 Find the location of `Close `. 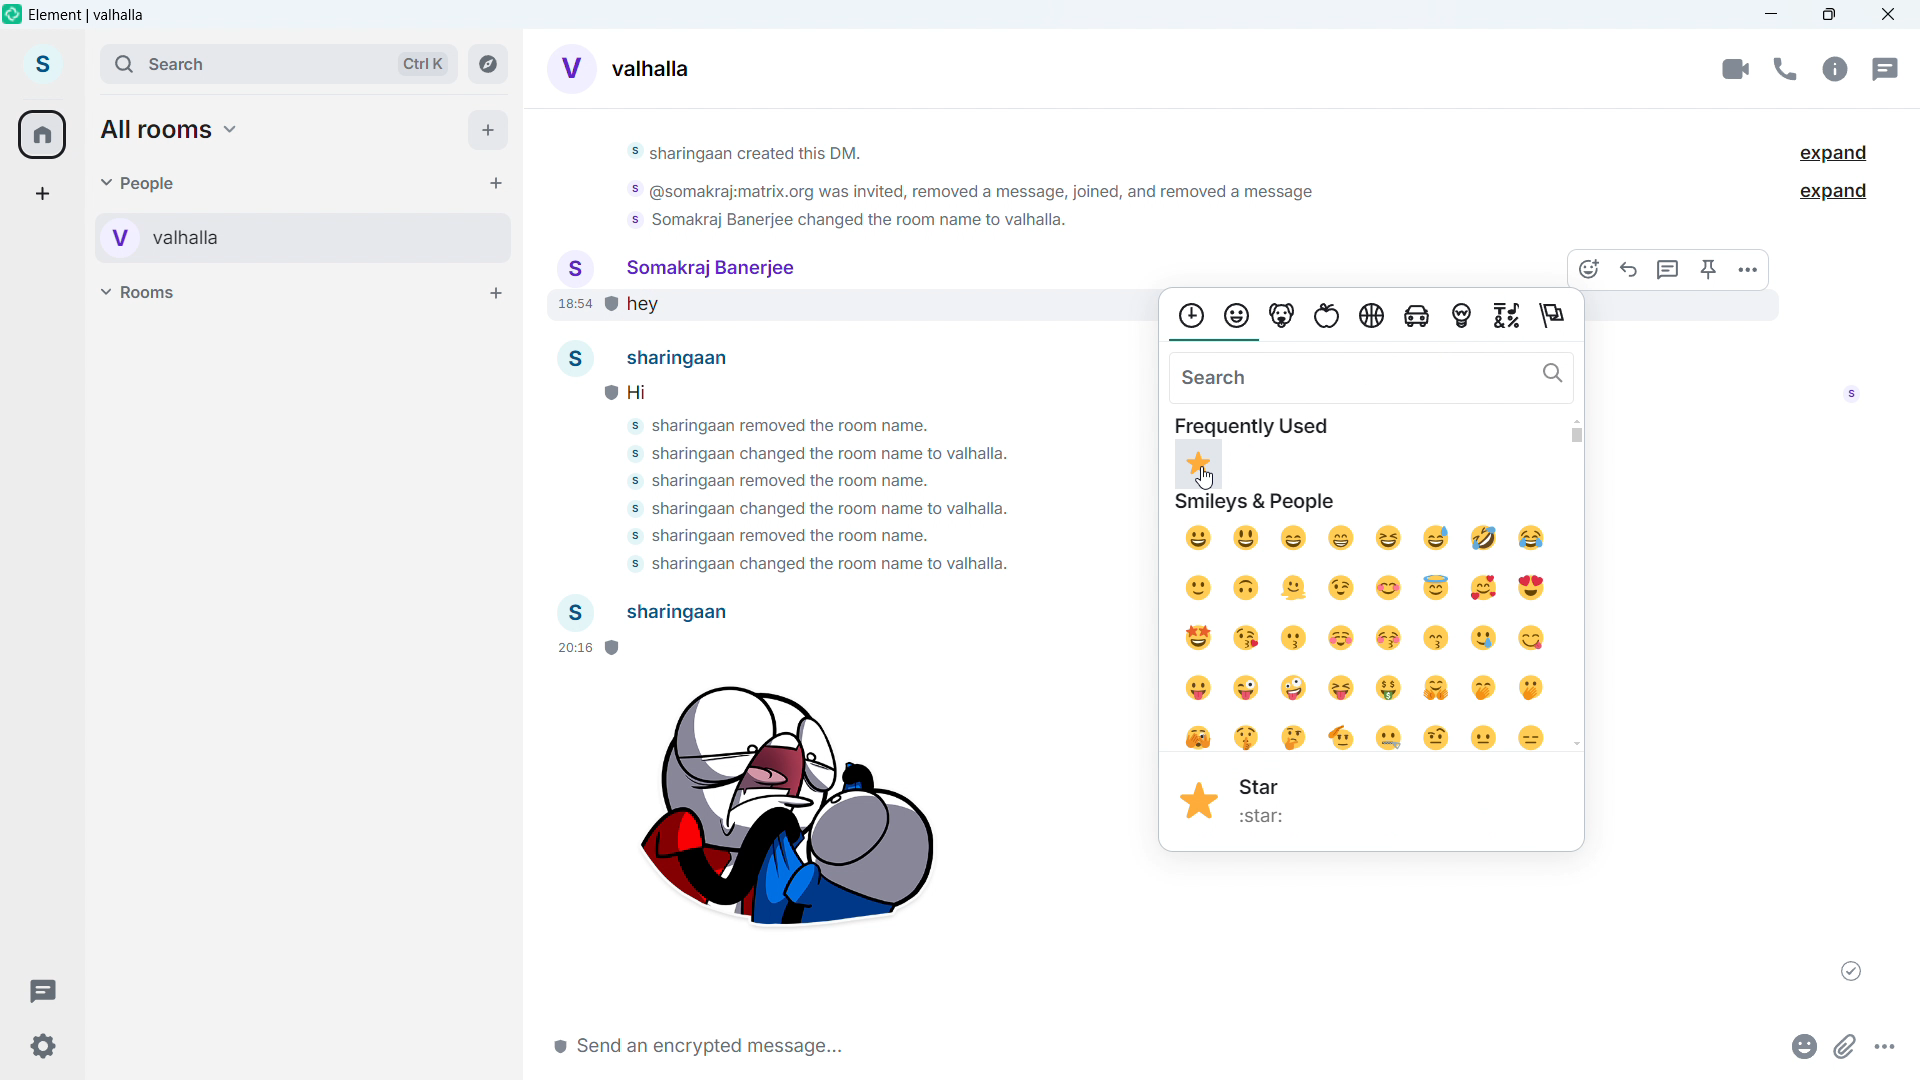

Close  is located at coordinates (1888, 15).